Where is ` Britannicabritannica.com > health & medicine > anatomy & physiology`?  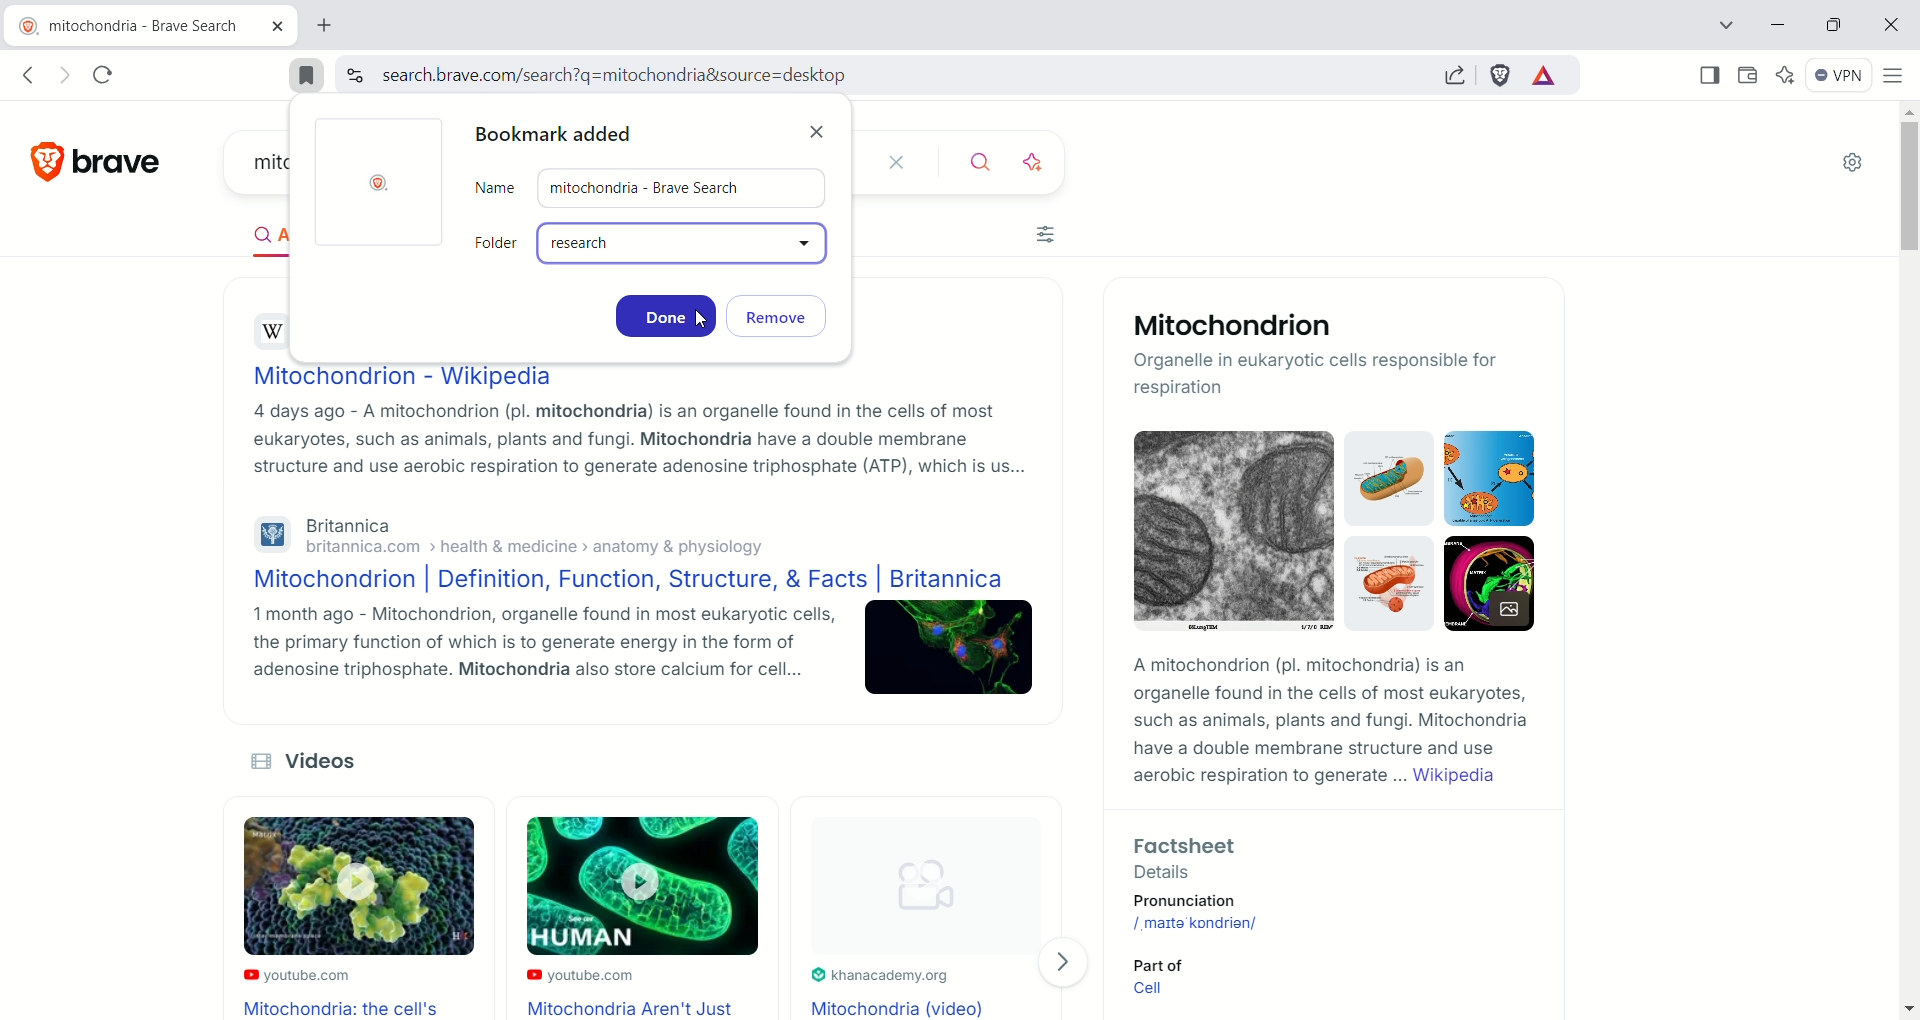
 Britannicabritannica.com > health & medicine > anatomy & physiology is located at coordinates (508, 535).